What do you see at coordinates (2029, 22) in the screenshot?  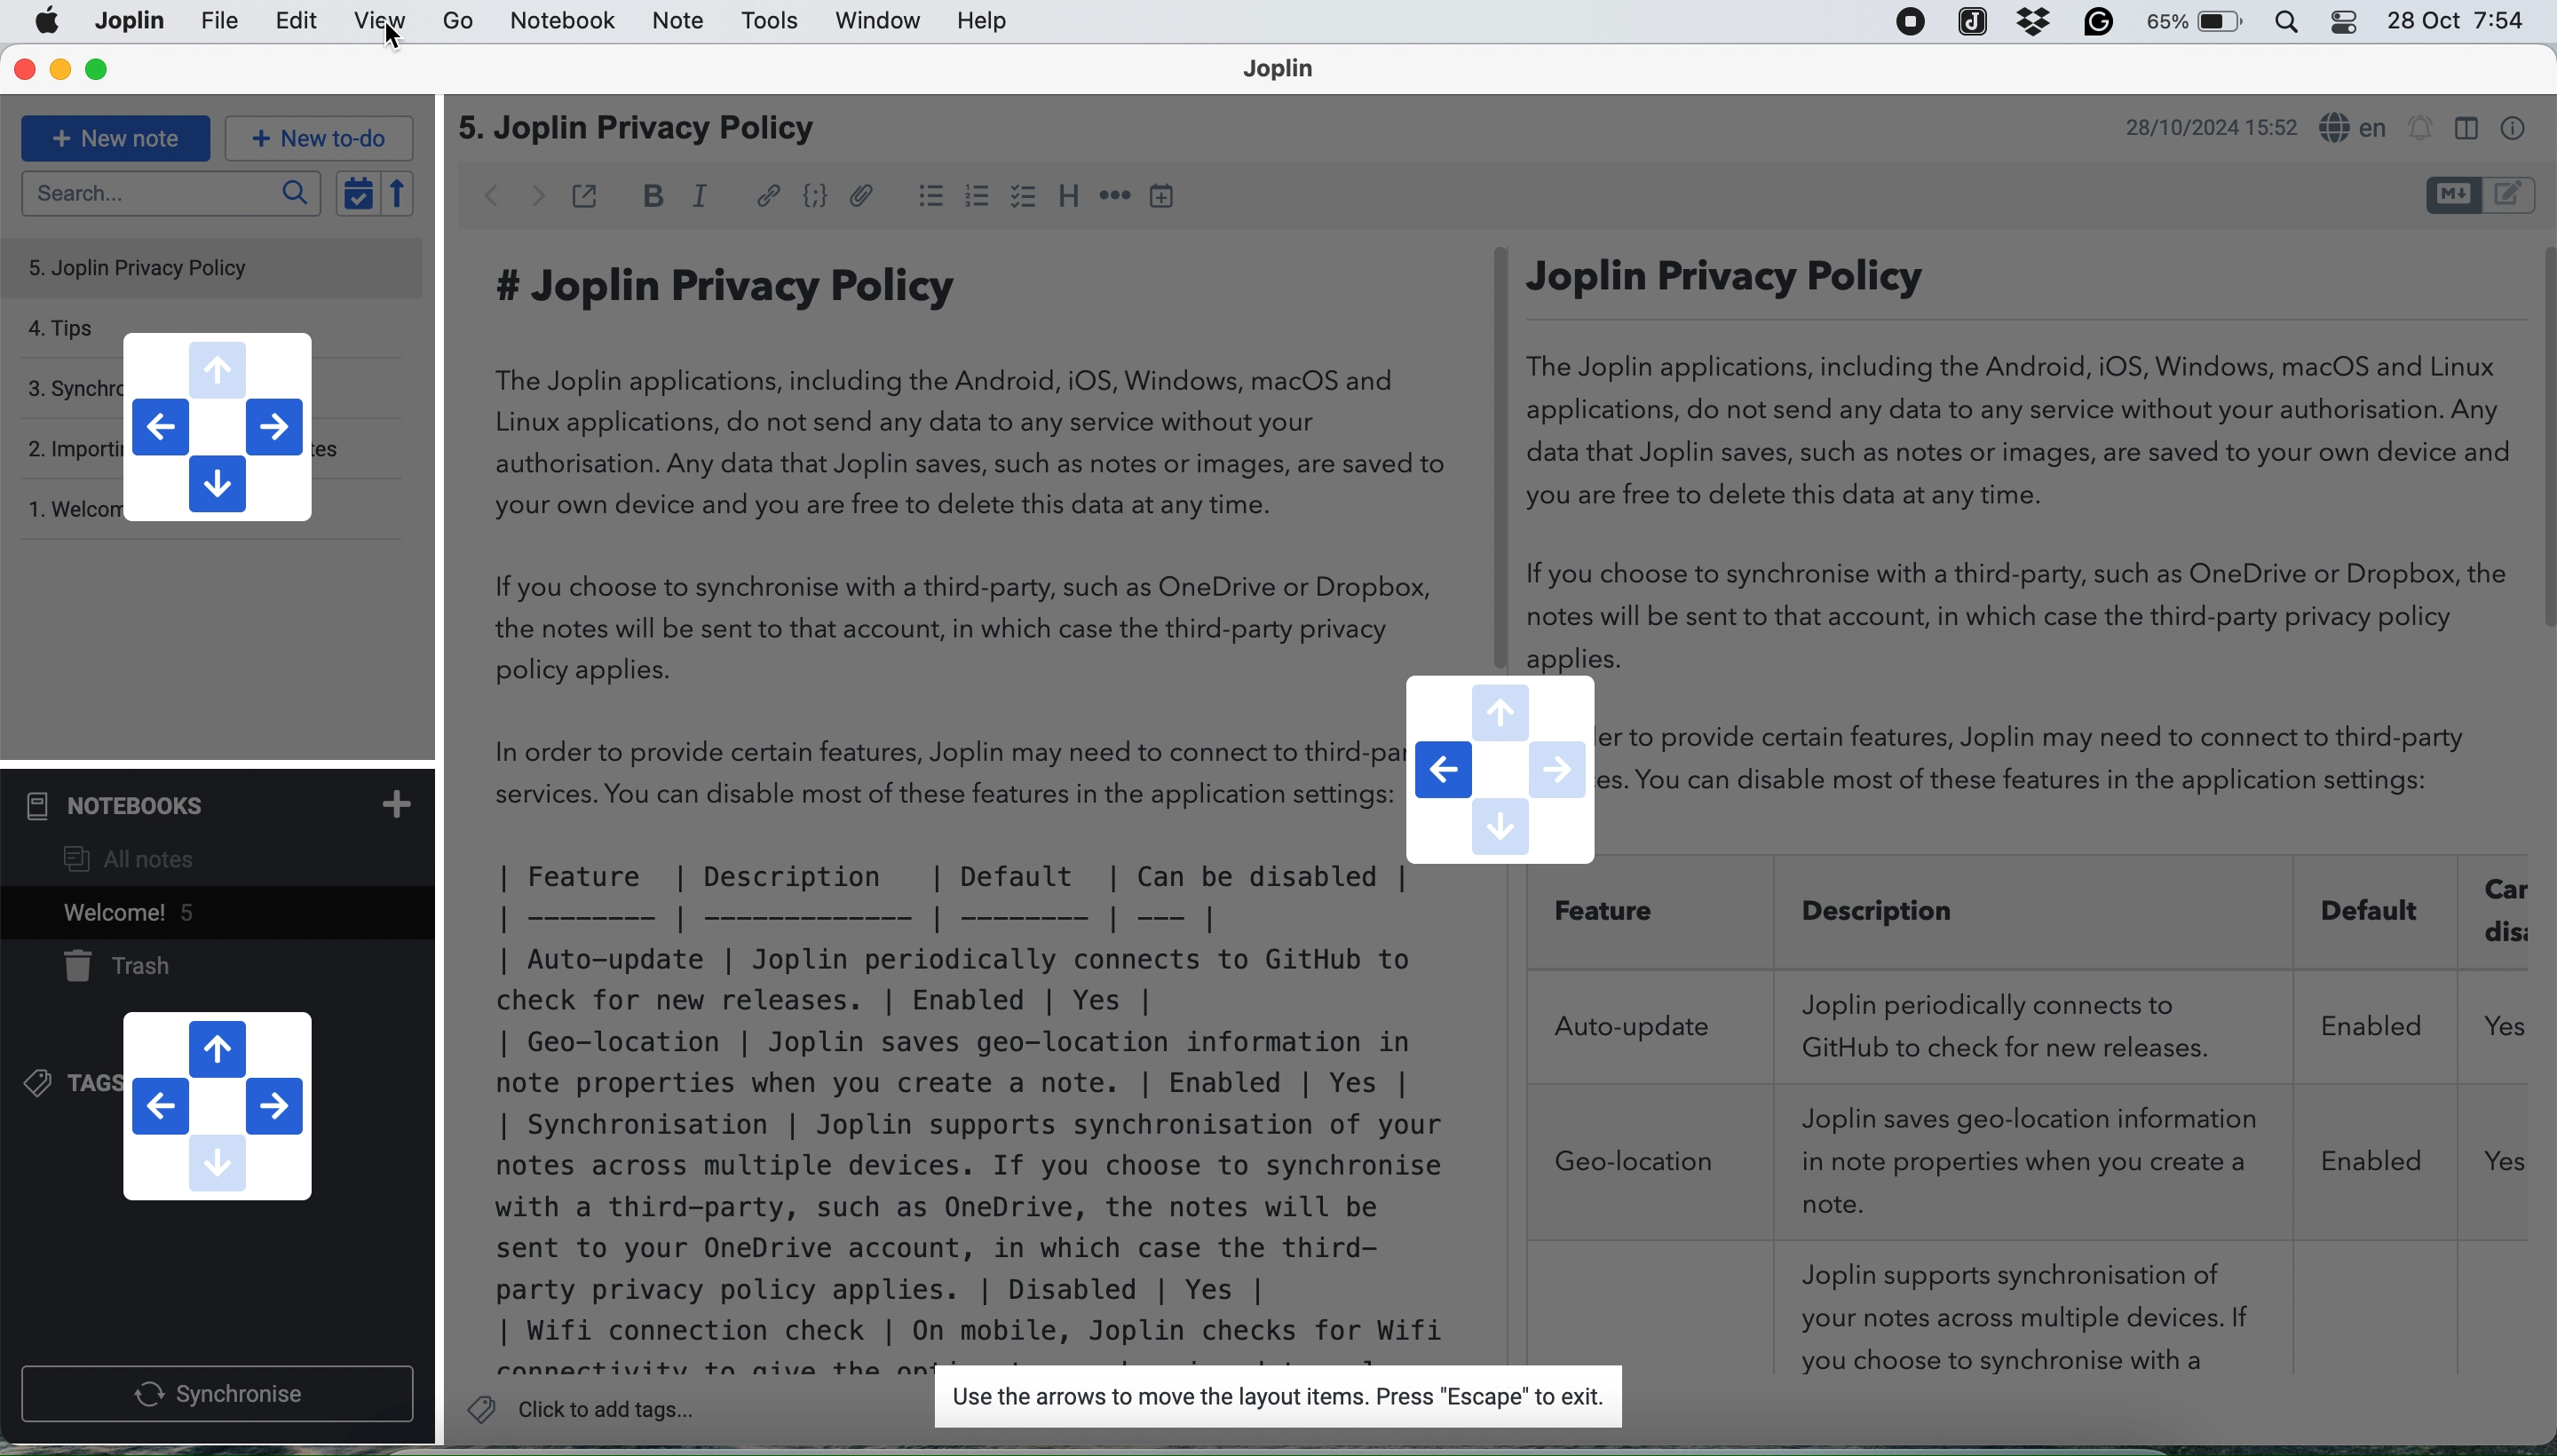 I see `dropbox` at bounding box center [2029, 22].